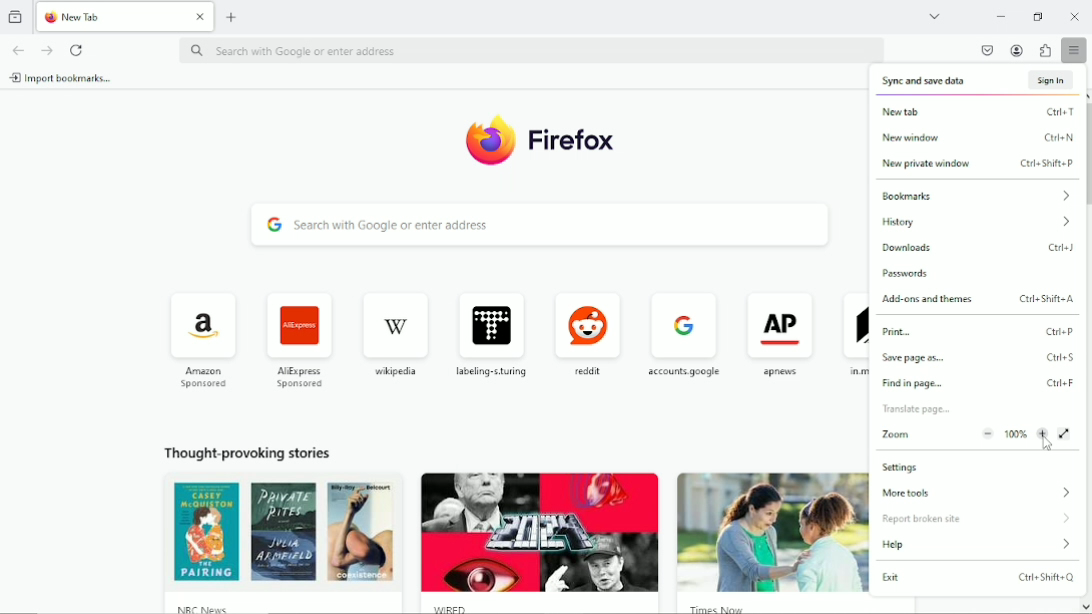 The height and width of the screenshot is (614, 1092). I want to click on More tools, so click(981, 494).